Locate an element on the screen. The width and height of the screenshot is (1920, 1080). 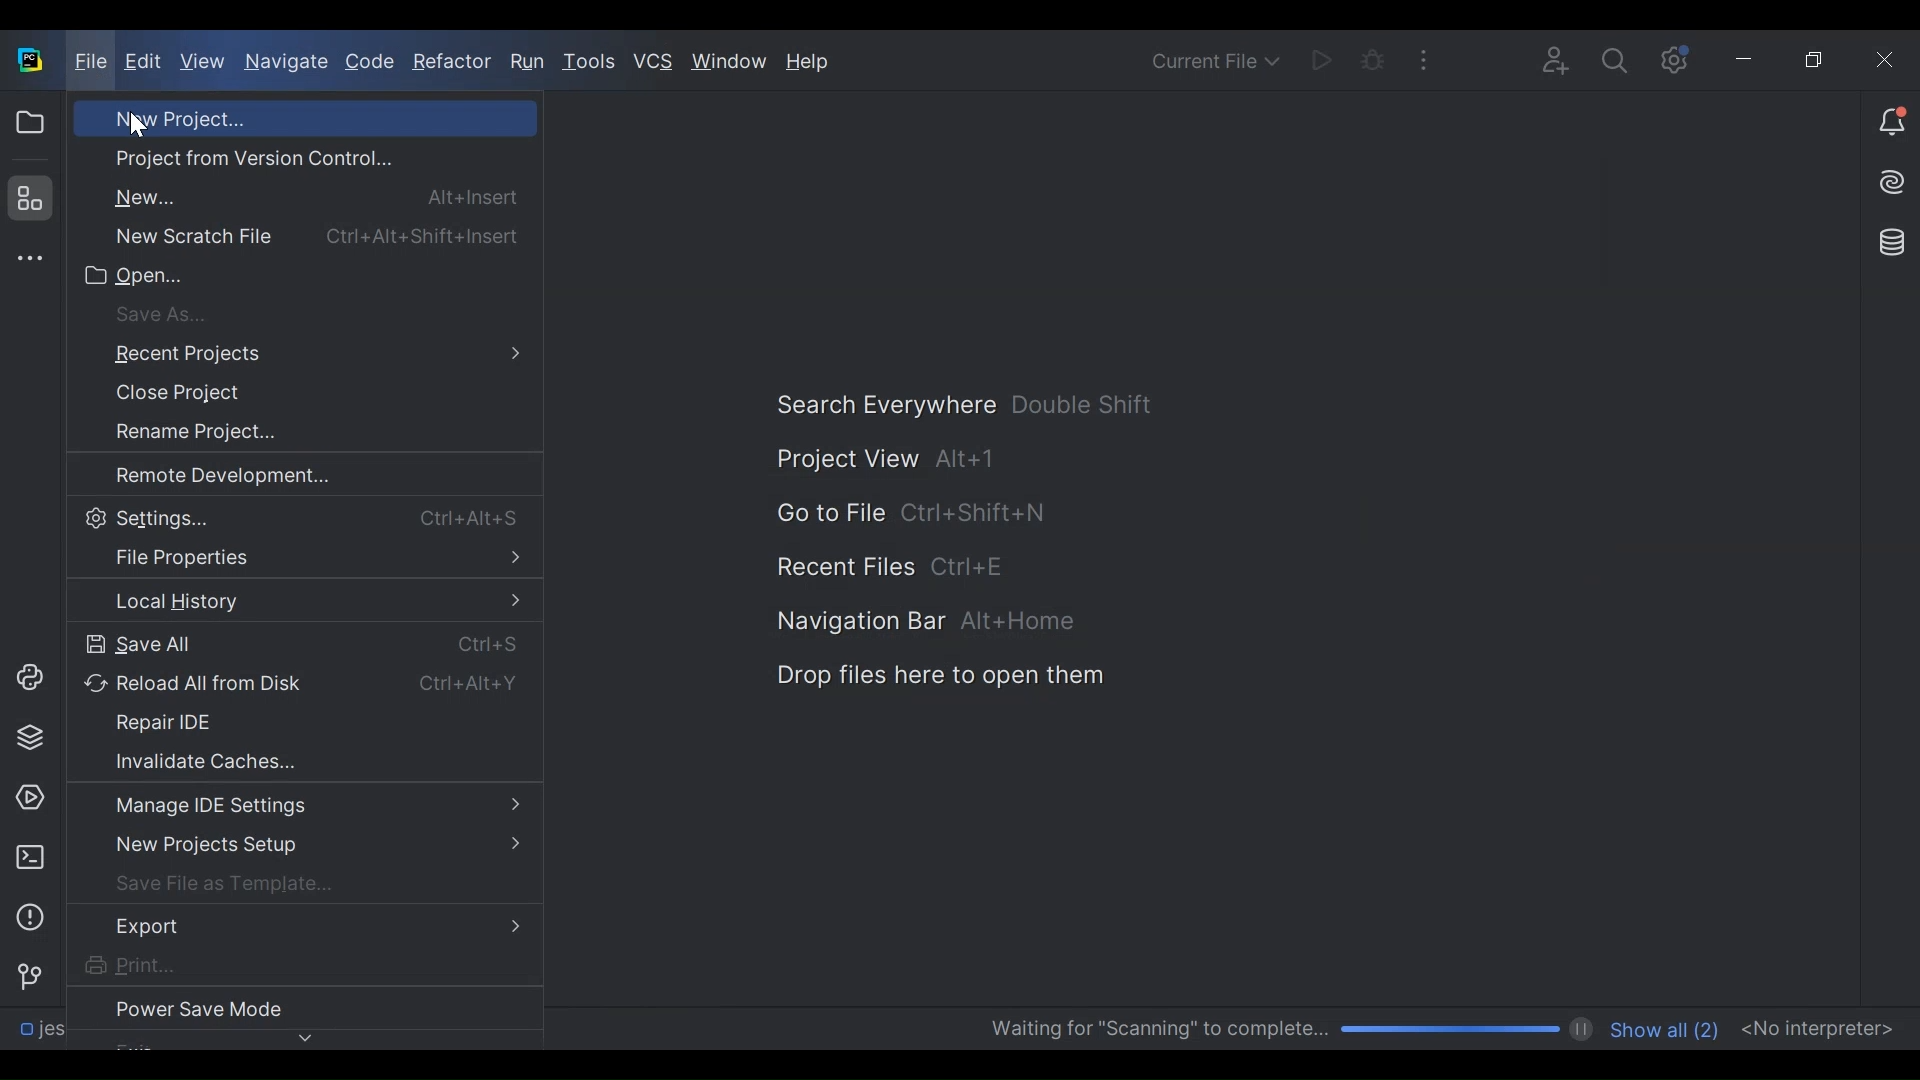
Refractor is located at coordinates (451, 63).